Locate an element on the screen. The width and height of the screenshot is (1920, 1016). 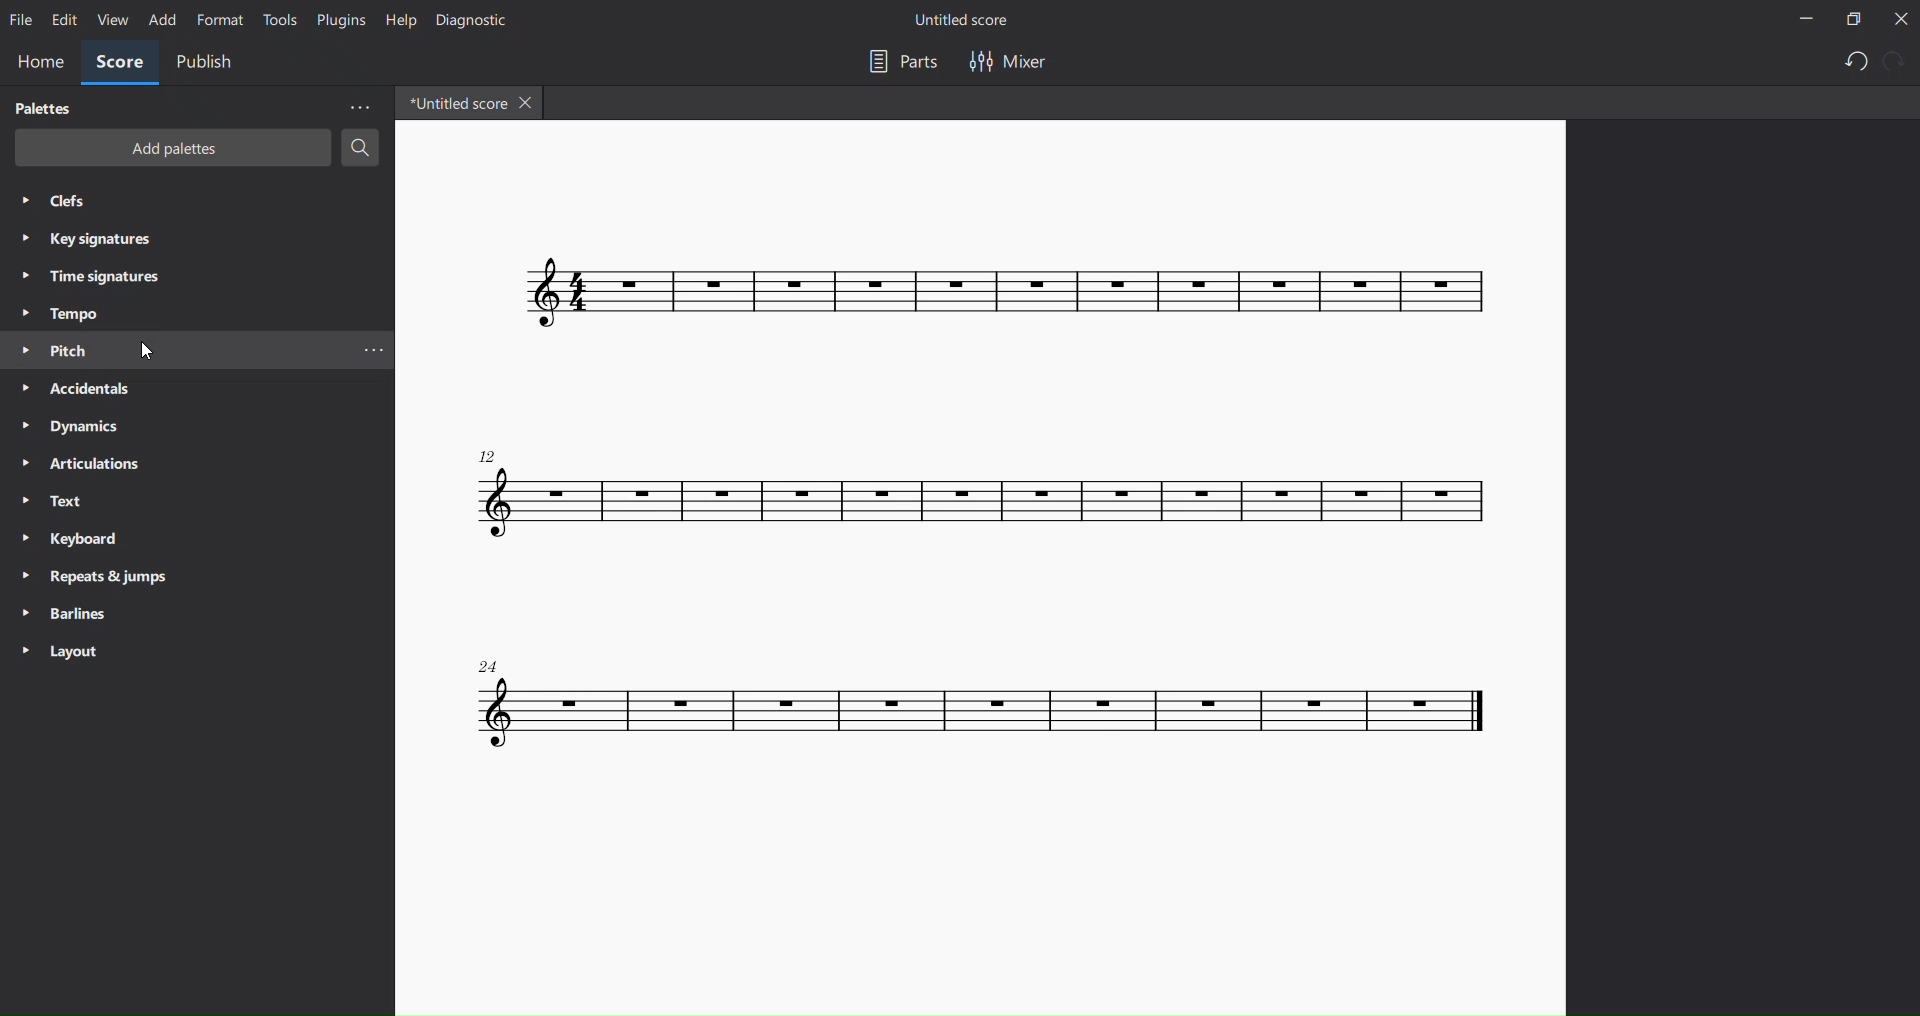
undo is located at coordinates (1853, 62).